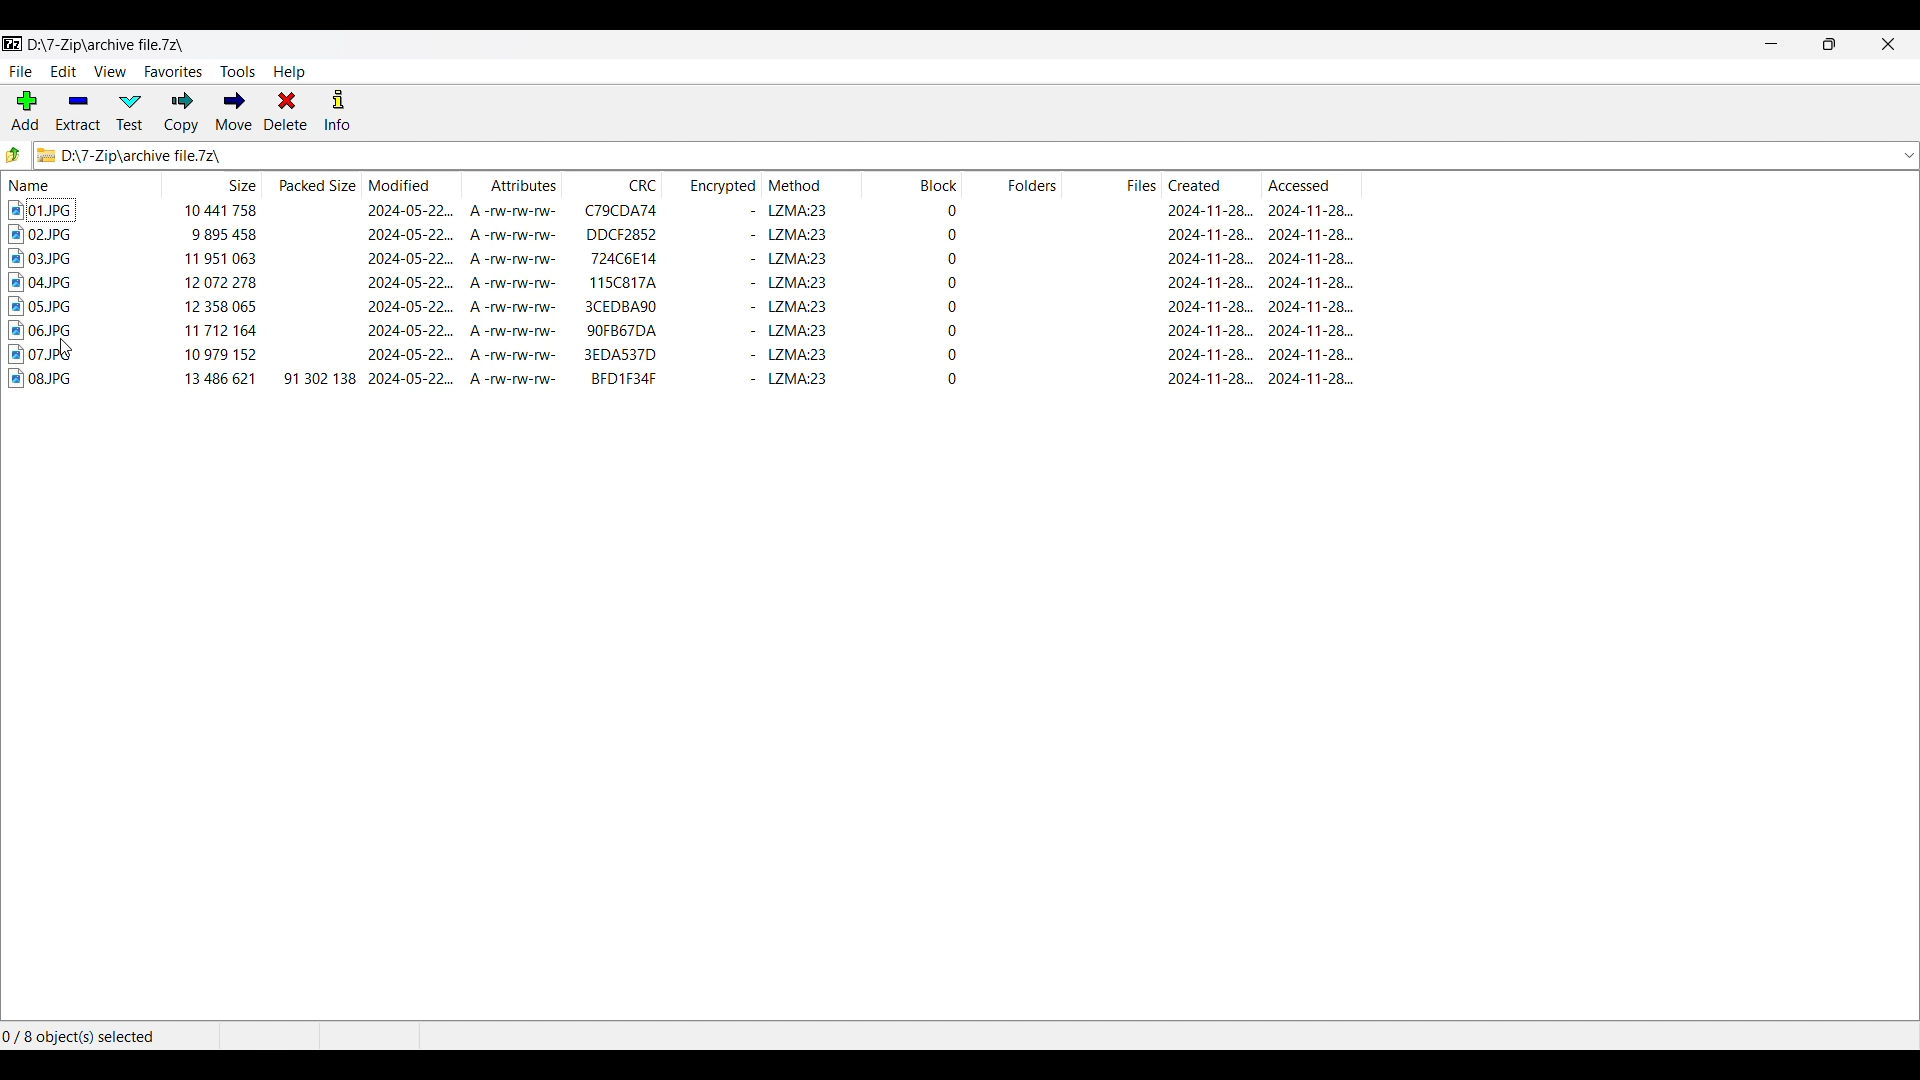 The height and width of the screenshot is (1080, 1920). I want to click on created date & time, so click(1210, 283).